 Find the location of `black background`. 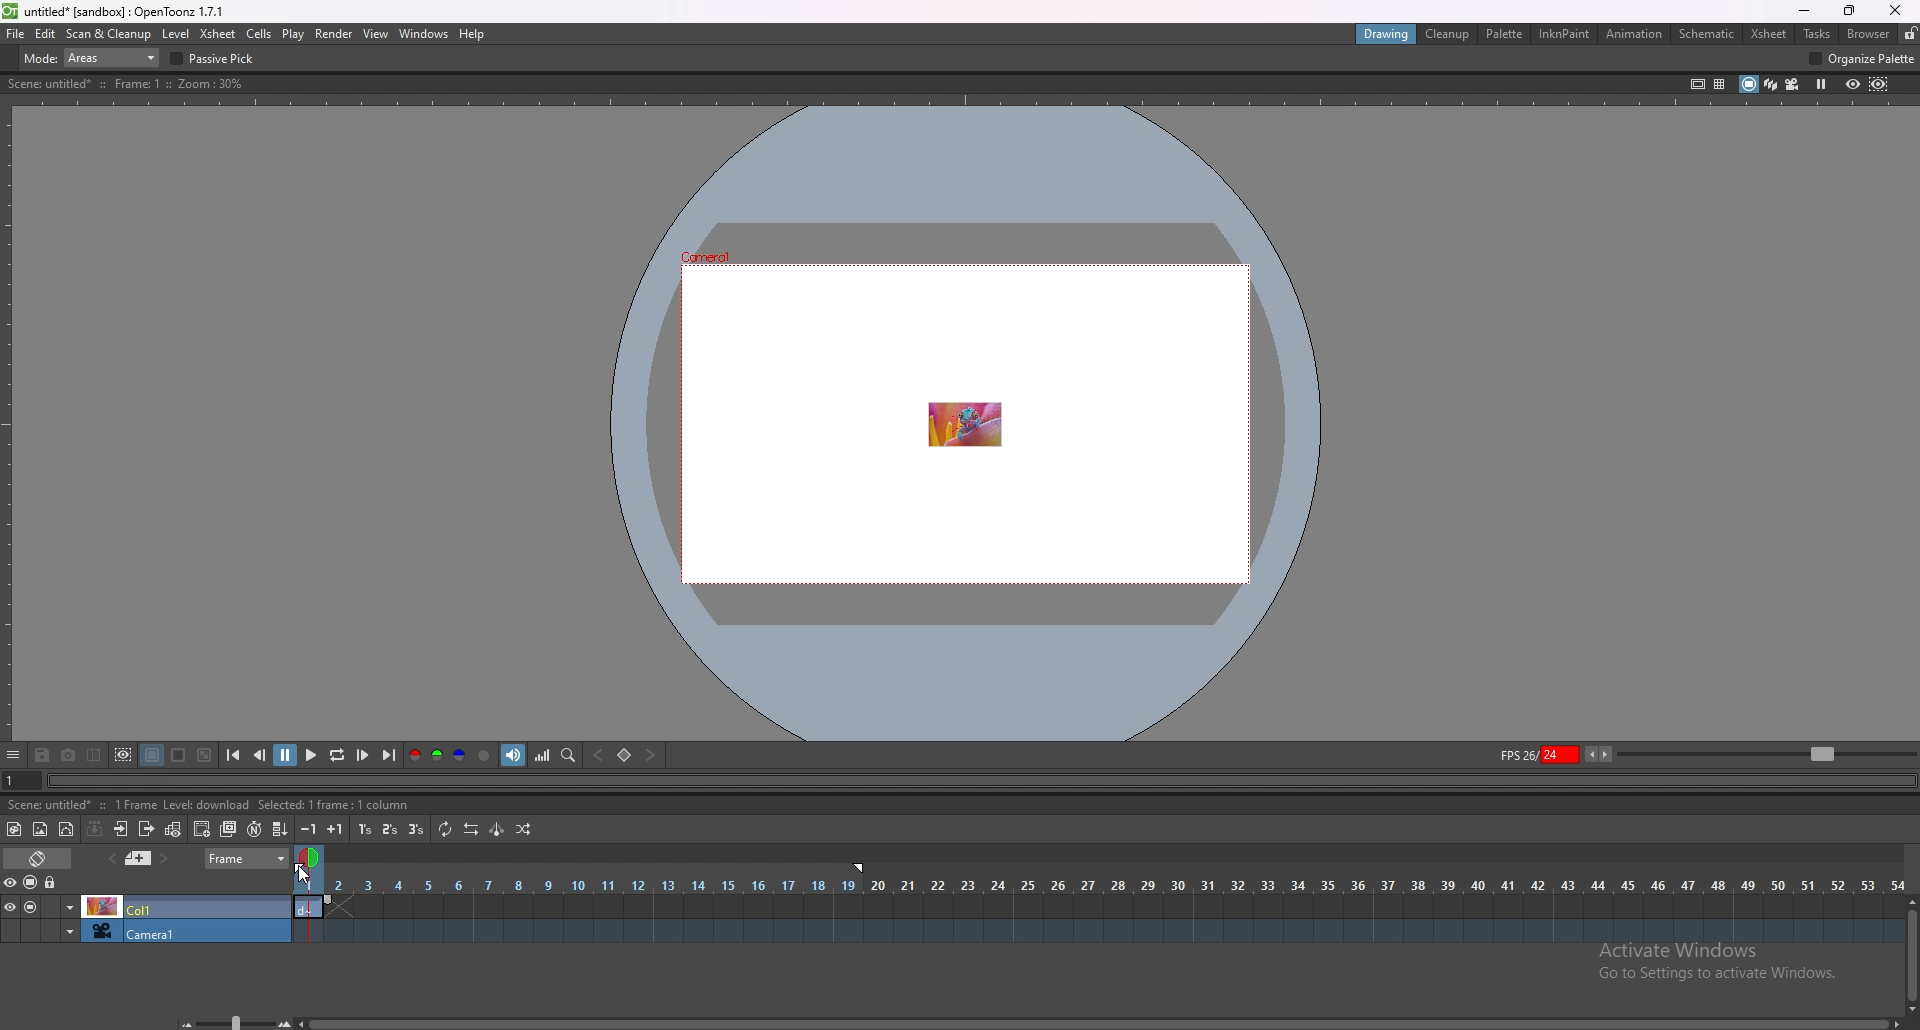

black background is located at coordinates (153, 756).